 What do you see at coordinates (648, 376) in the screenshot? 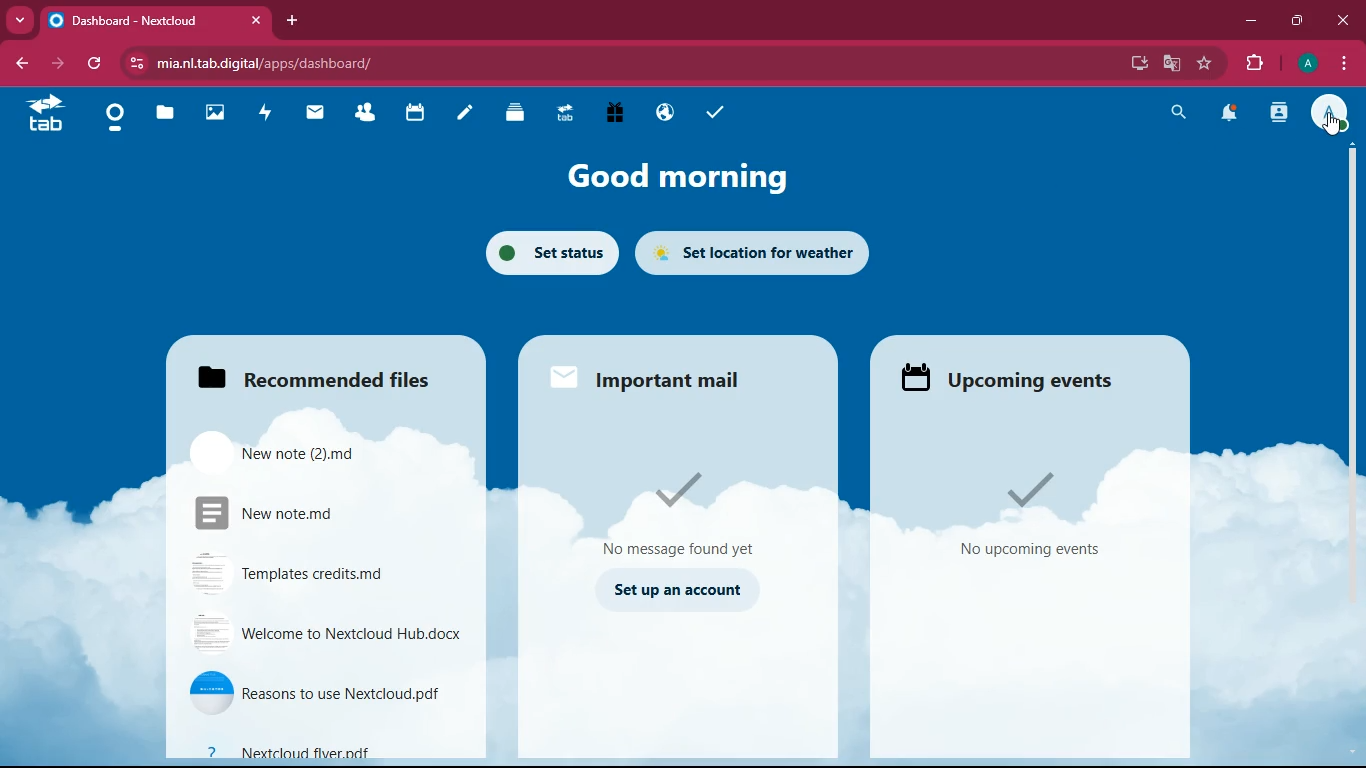
I see `important mail` at bounding box center [648, 376].